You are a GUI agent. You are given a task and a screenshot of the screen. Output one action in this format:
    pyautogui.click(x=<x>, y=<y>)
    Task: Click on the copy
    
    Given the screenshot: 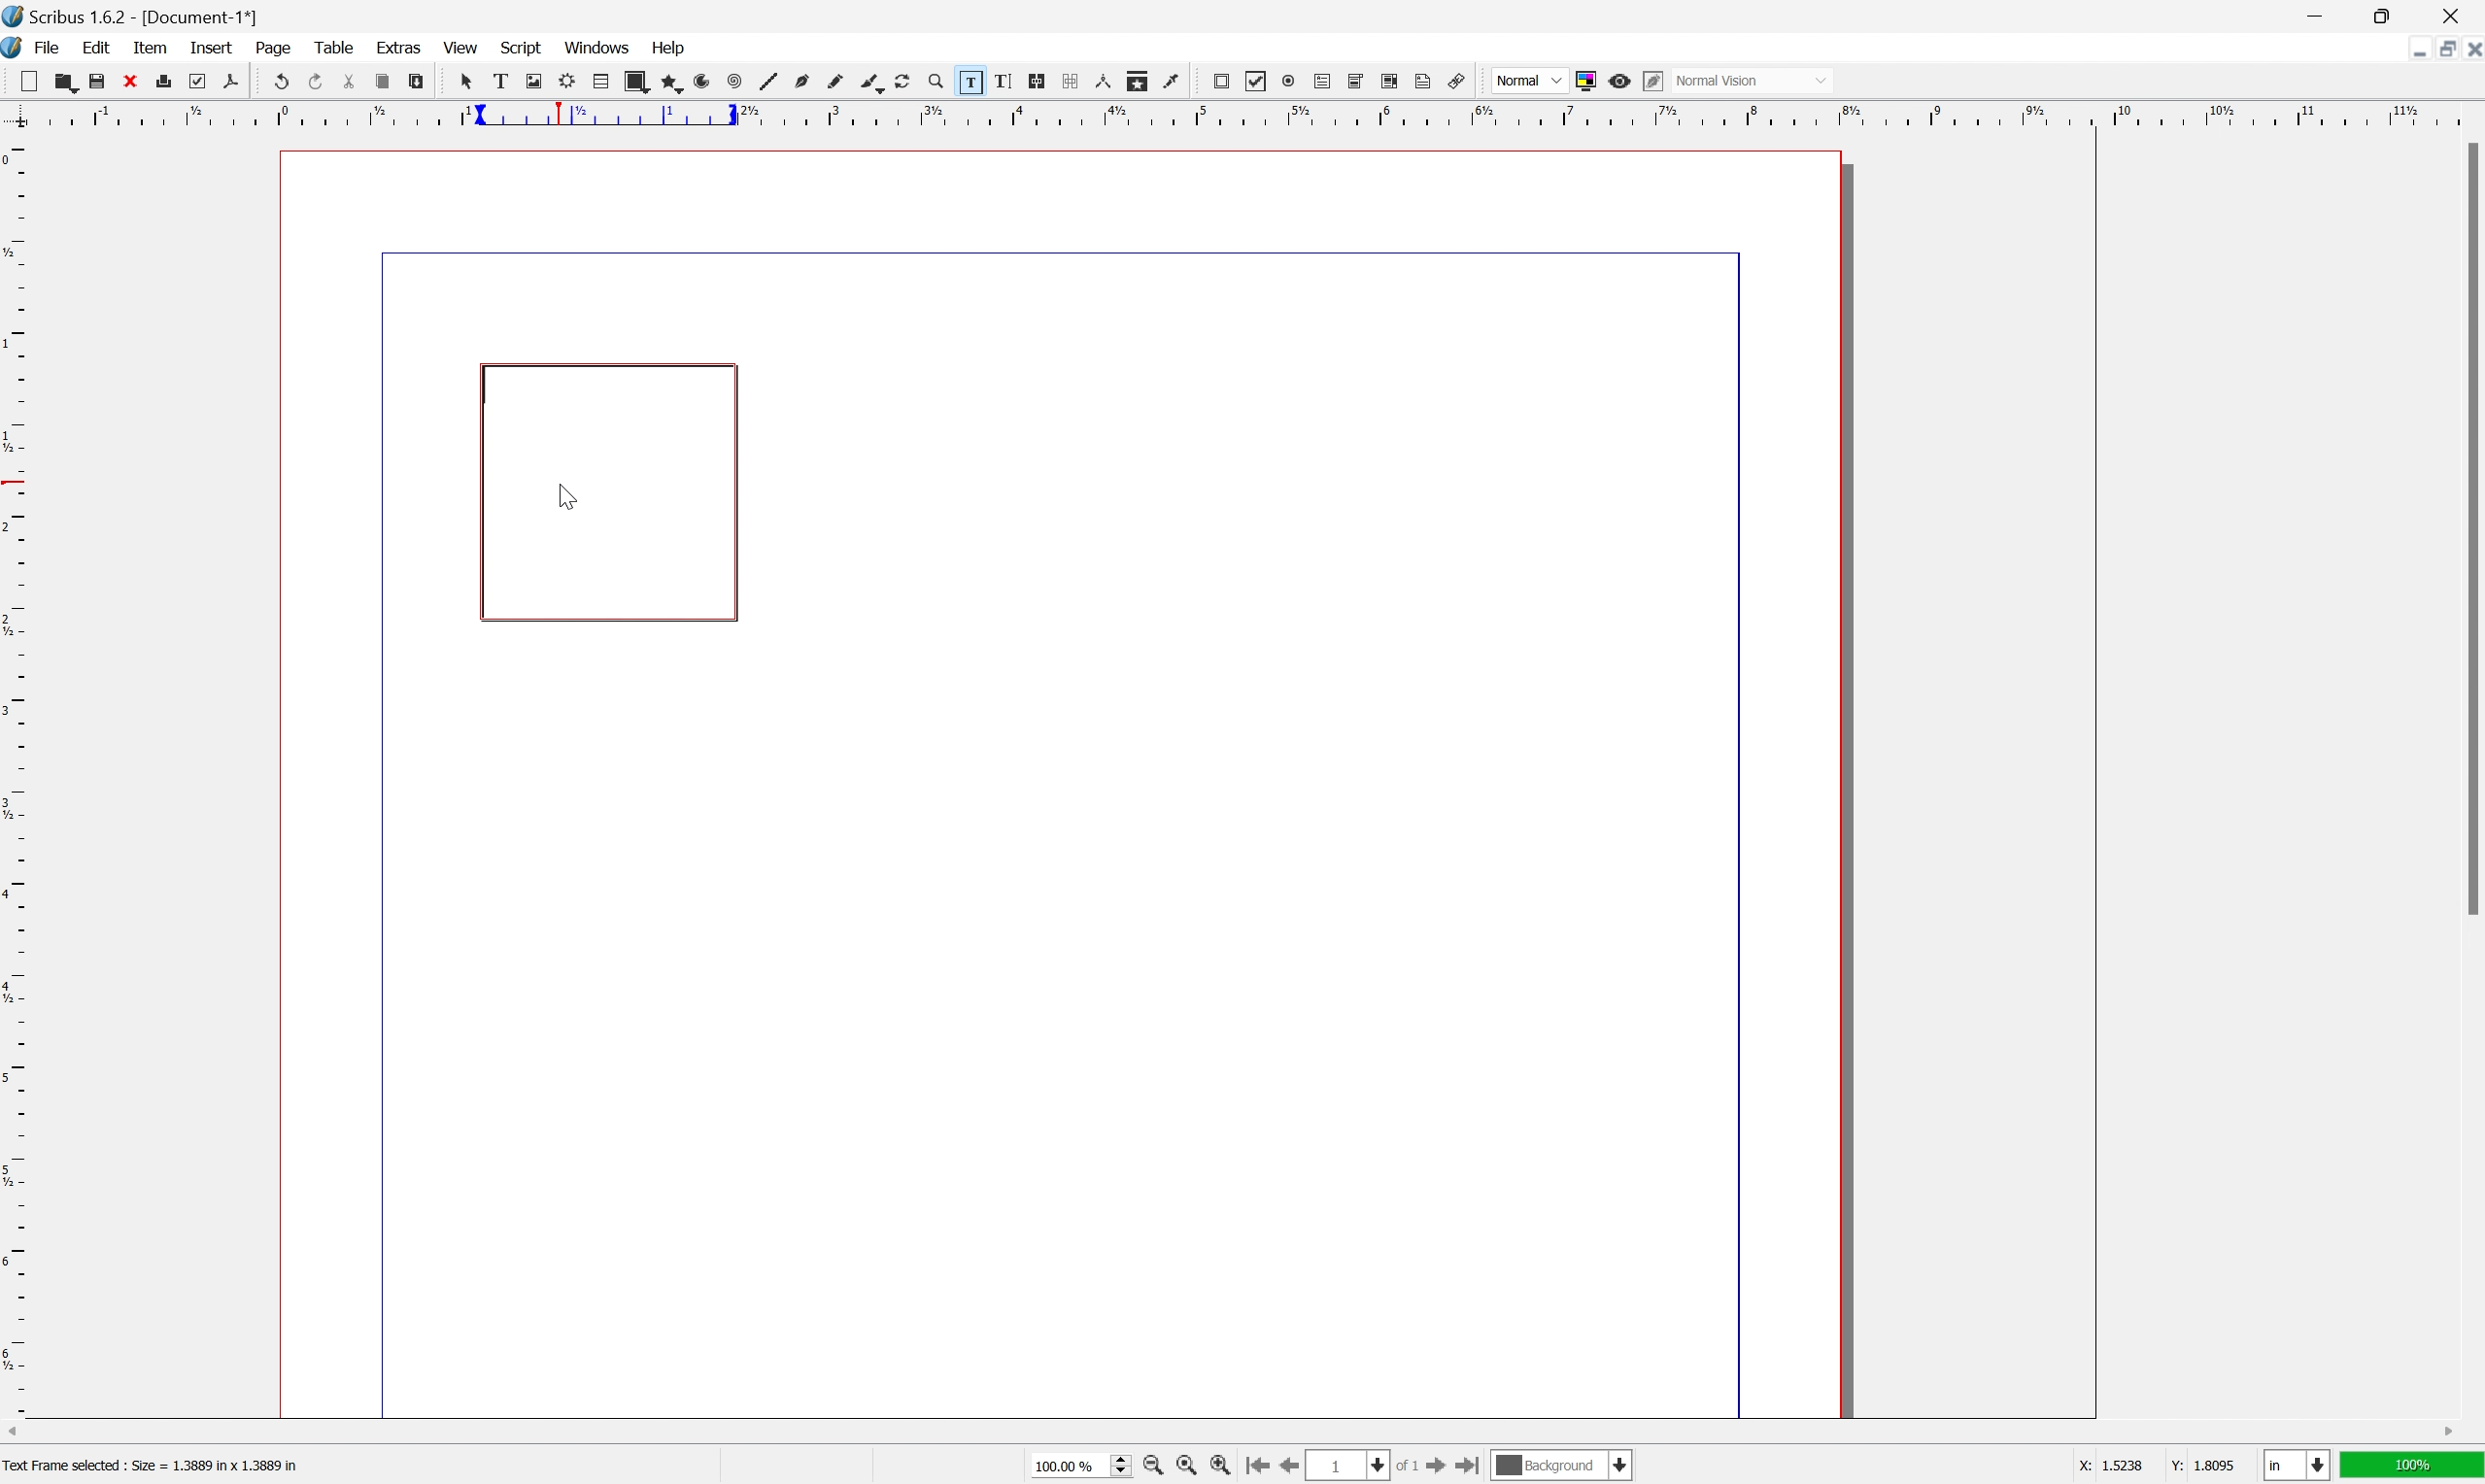 What is the action you would take?
    pyautogui.click(x=382, y=83)
    